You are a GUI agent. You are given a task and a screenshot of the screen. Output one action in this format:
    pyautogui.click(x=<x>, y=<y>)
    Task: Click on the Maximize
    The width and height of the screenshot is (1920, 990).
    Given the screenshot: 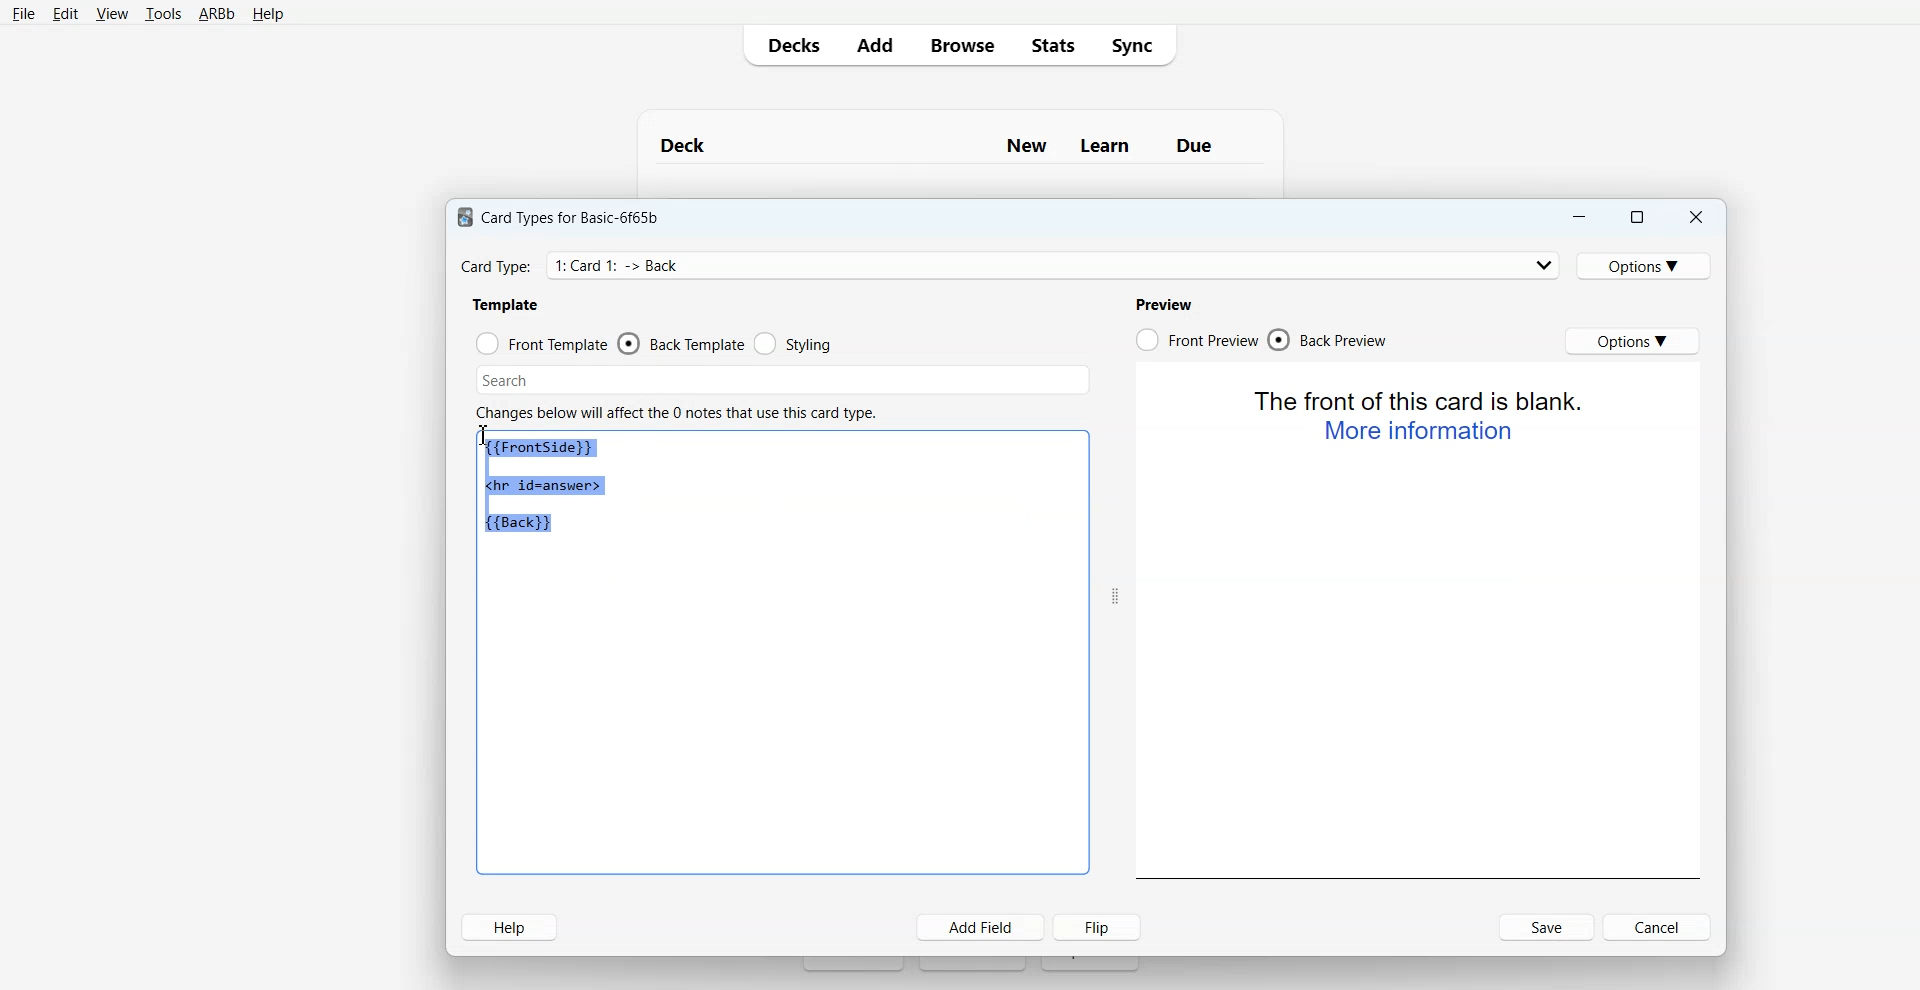 What is the action you would take?
    pyautogui.click(x=1639, y=216)
    